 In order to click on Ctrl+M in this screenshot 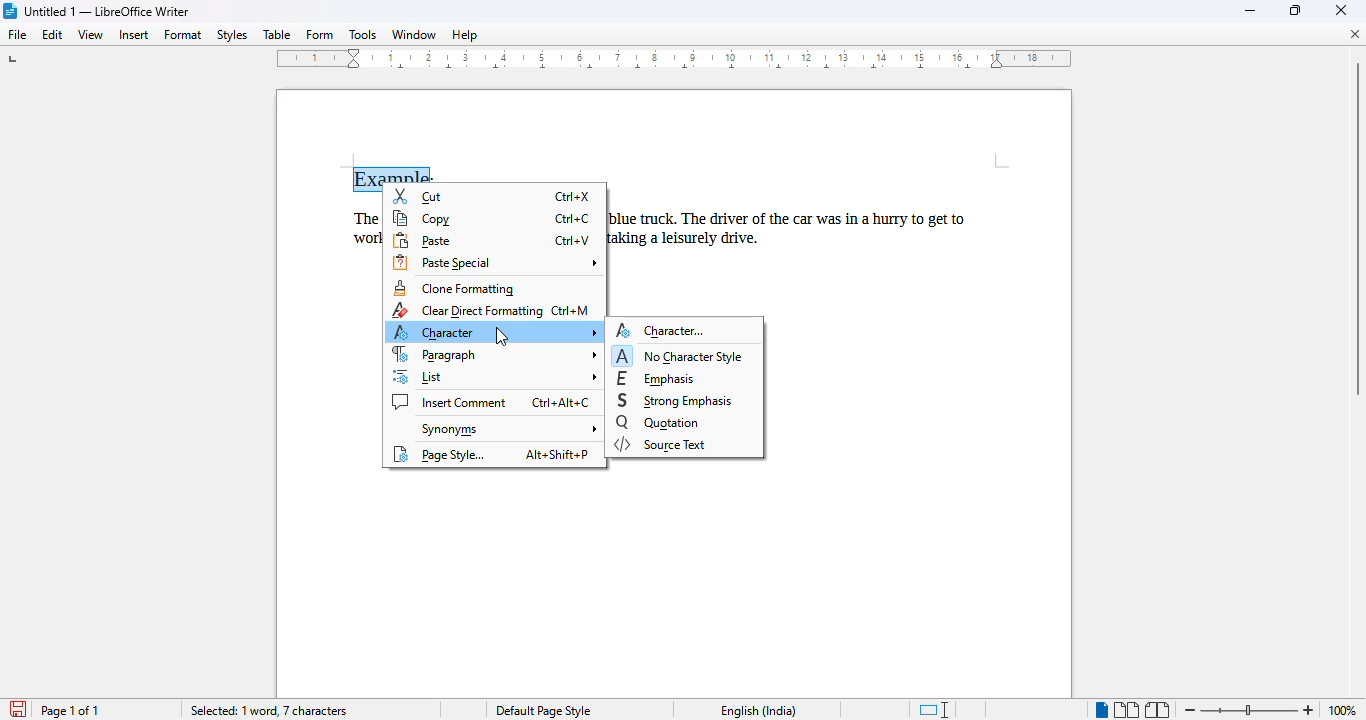, I will do `click(571, 311)`.